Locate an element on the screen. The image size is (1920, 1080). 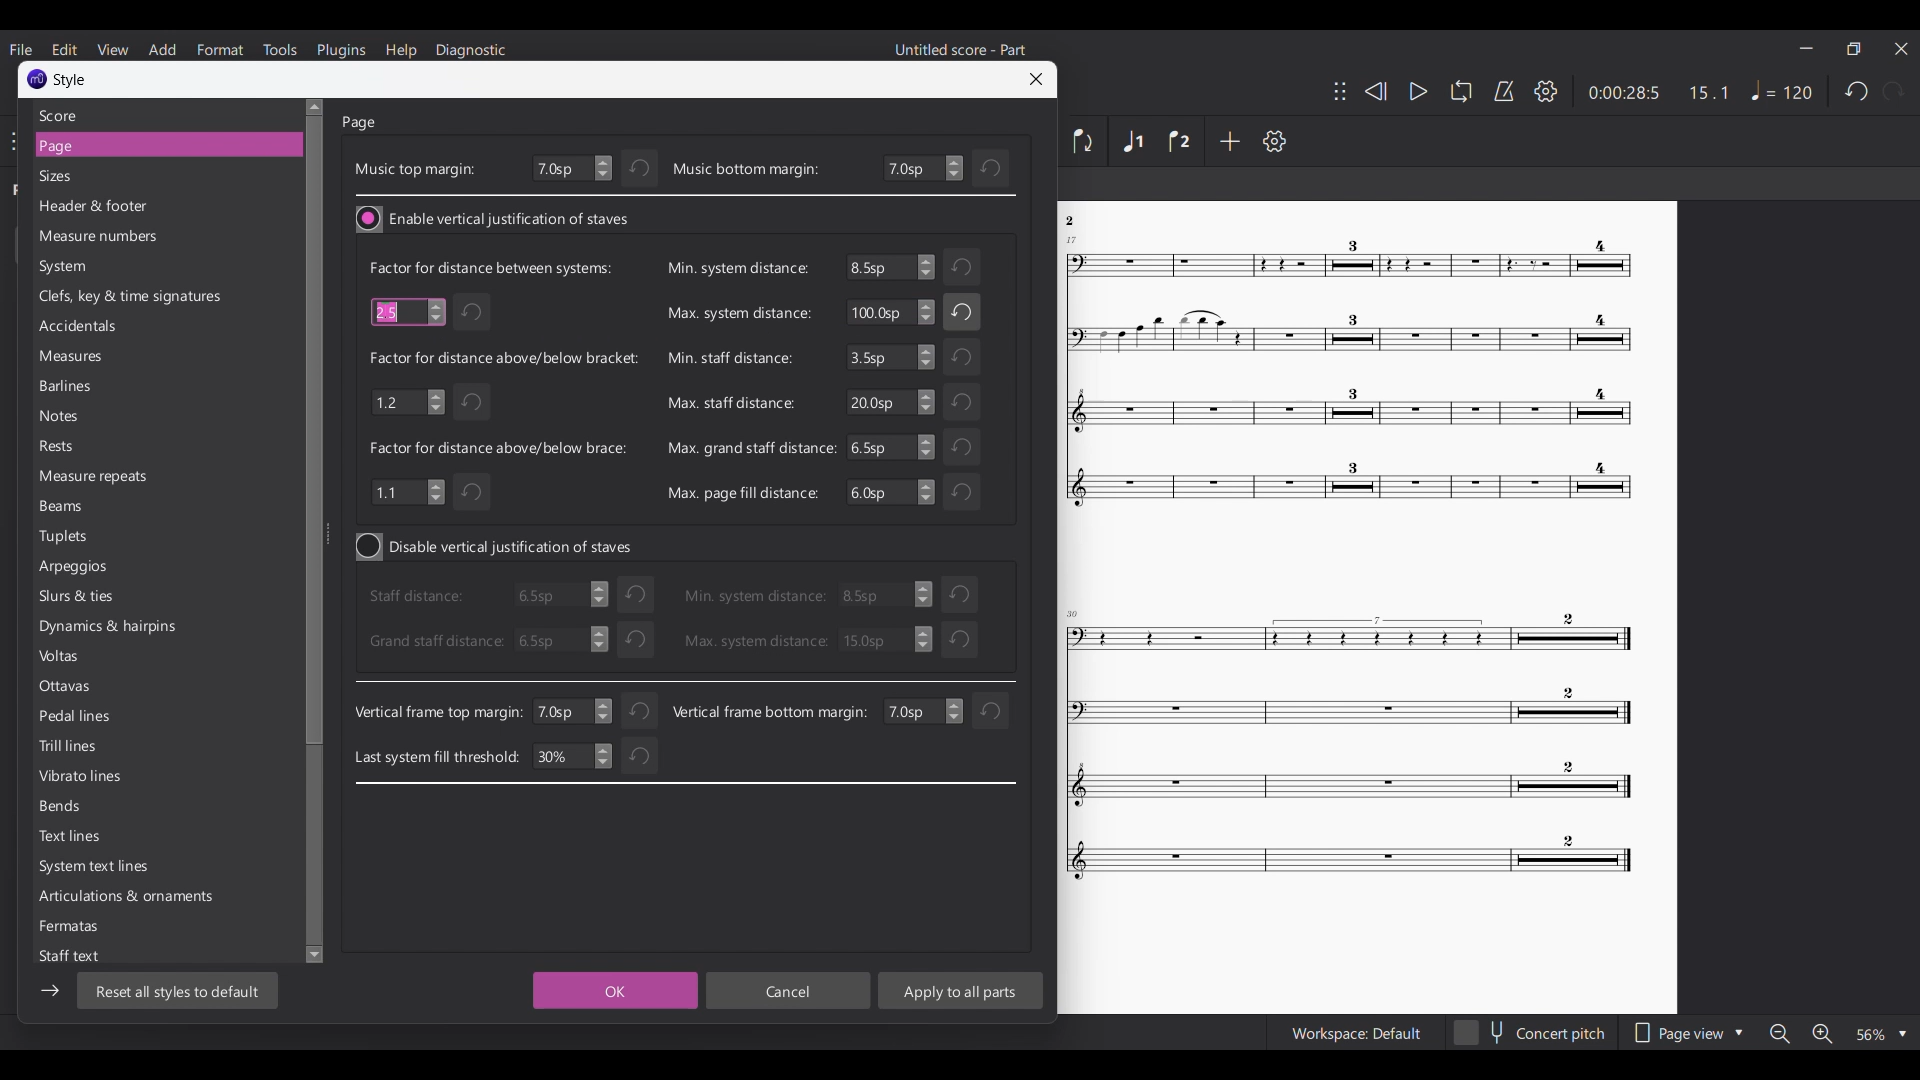
Undo is located at coordinates (640, 169).